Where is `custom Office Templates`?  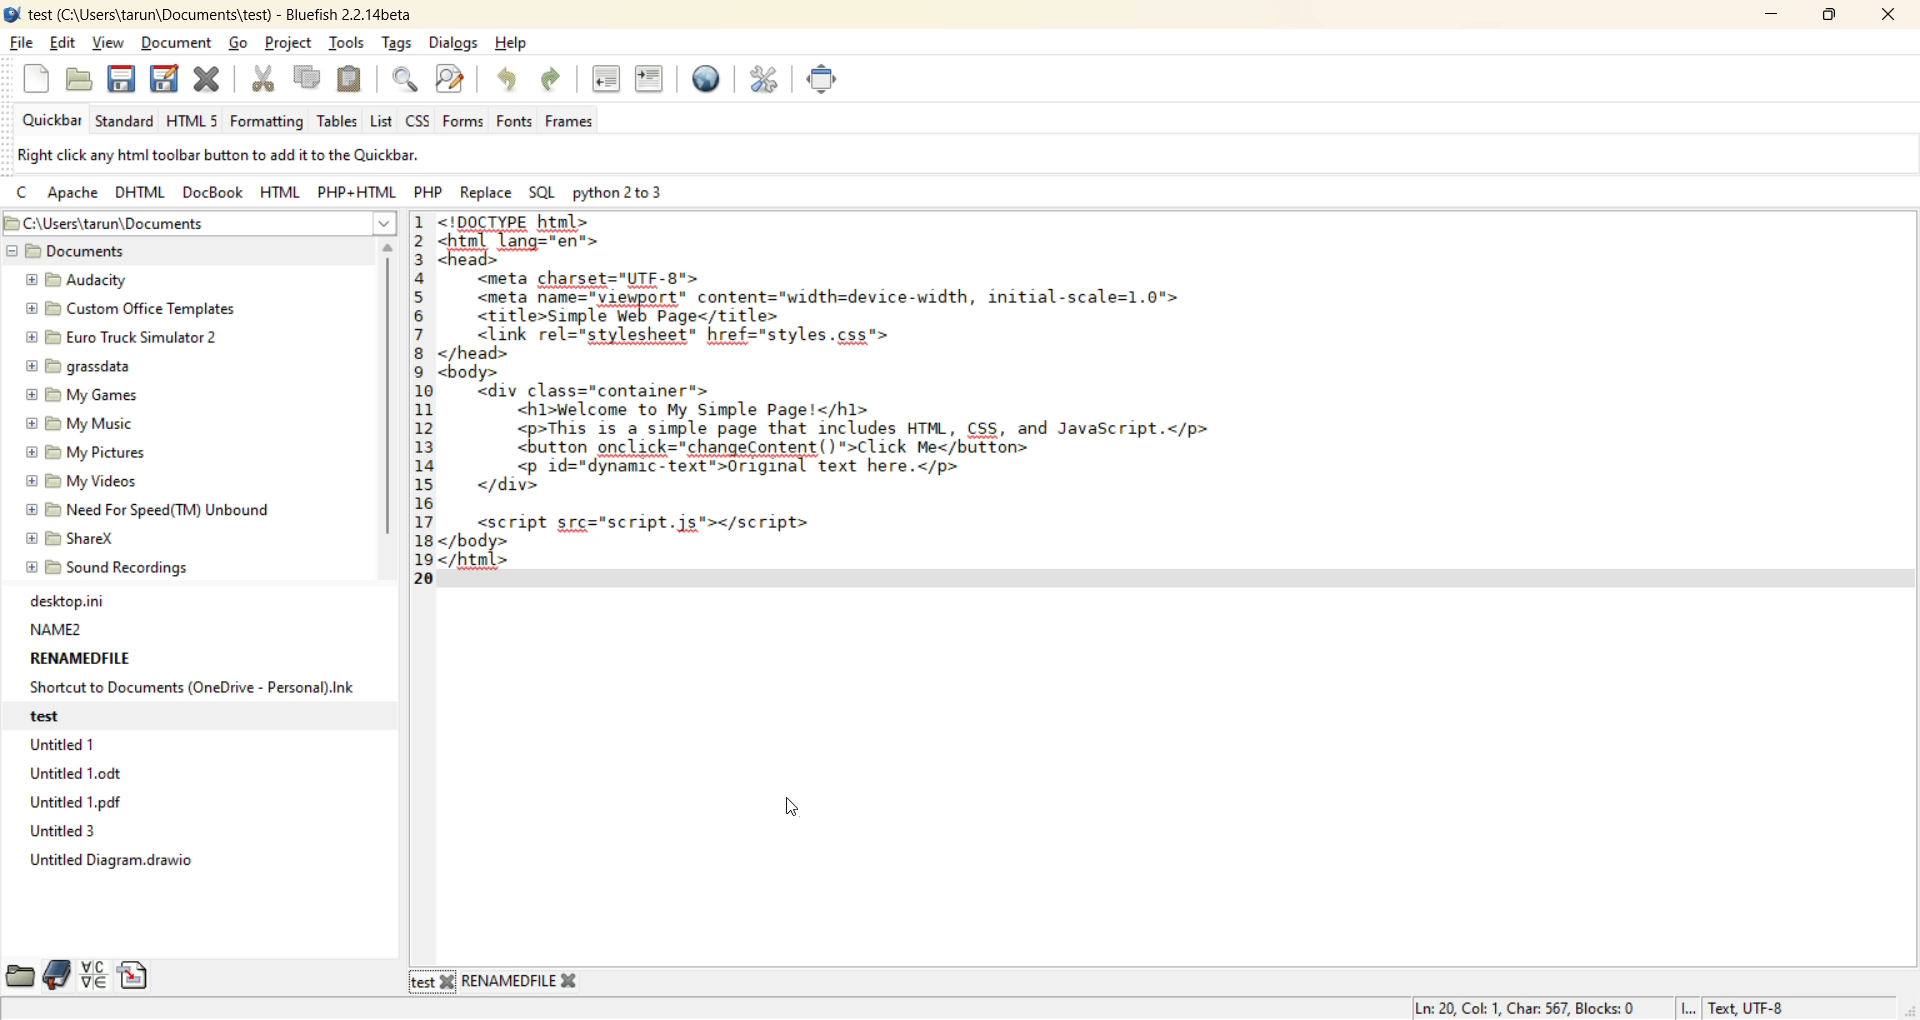
custom Office Templates is located at coordinates (133, 309).